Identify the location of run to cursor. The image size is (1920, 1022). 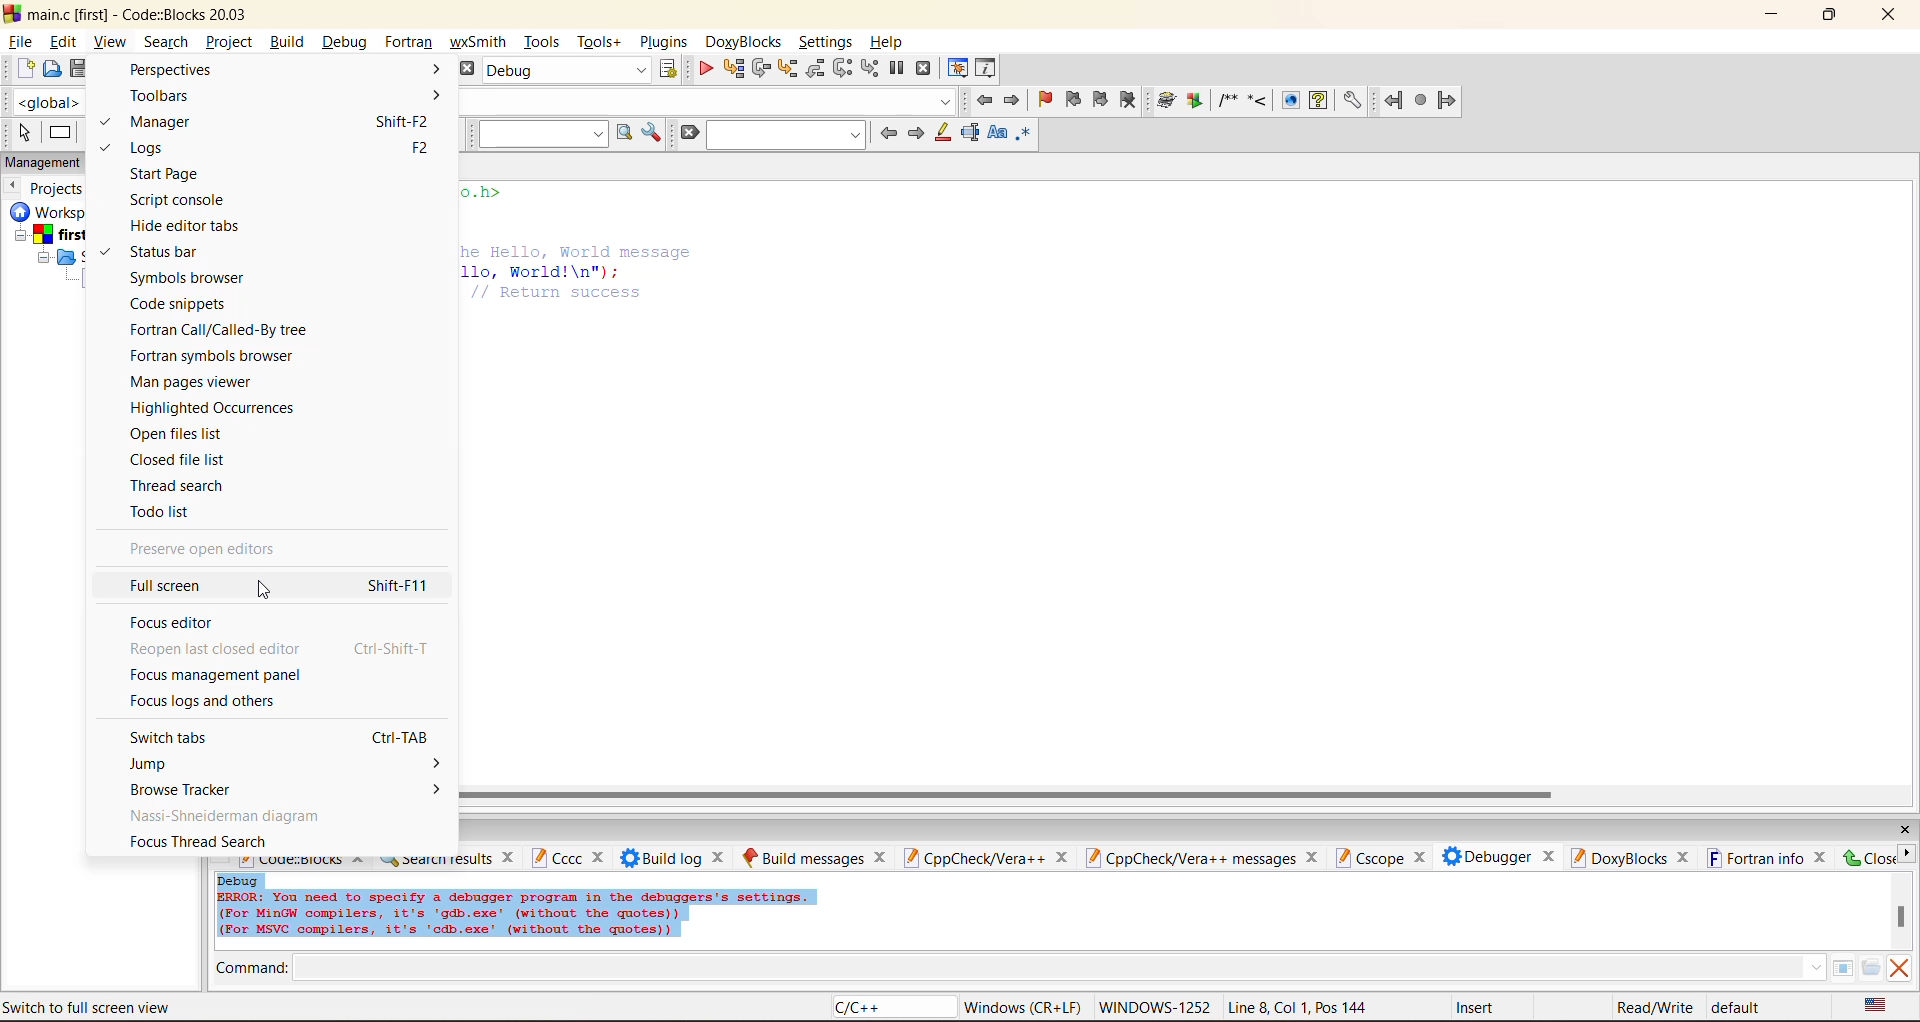
(735, 69).